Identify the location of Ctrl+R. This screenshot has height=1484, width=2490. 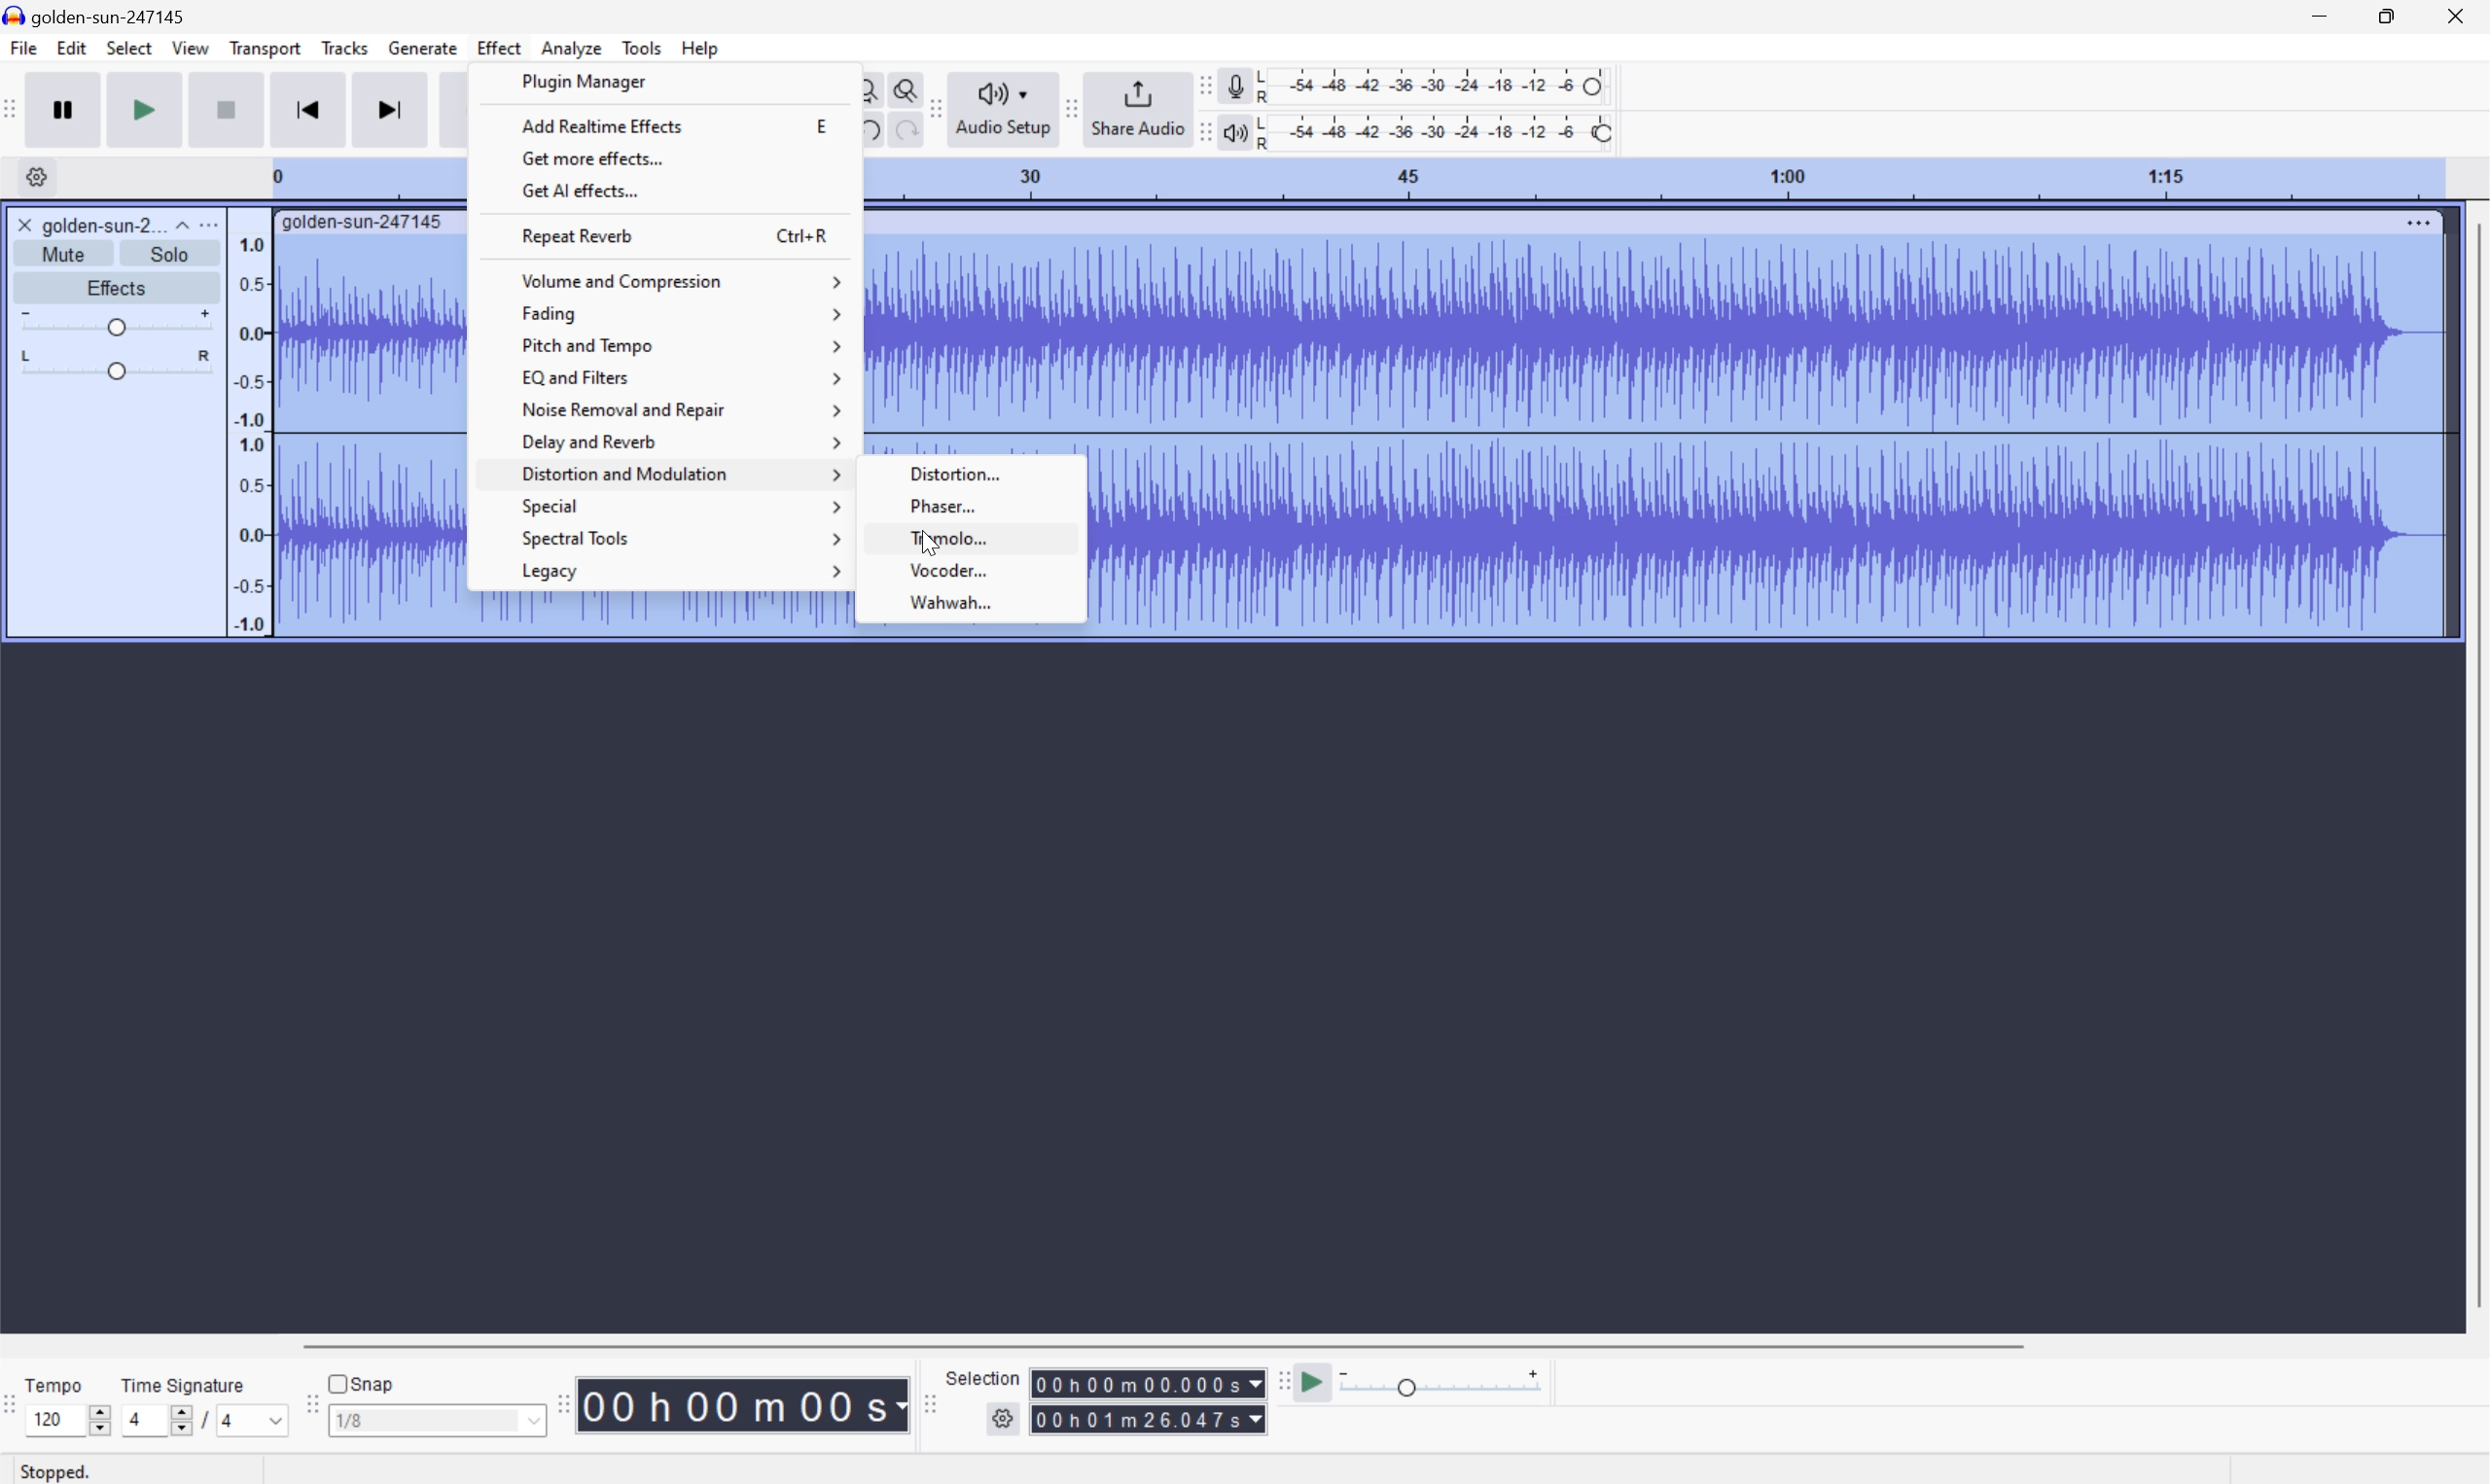
(805, 234).